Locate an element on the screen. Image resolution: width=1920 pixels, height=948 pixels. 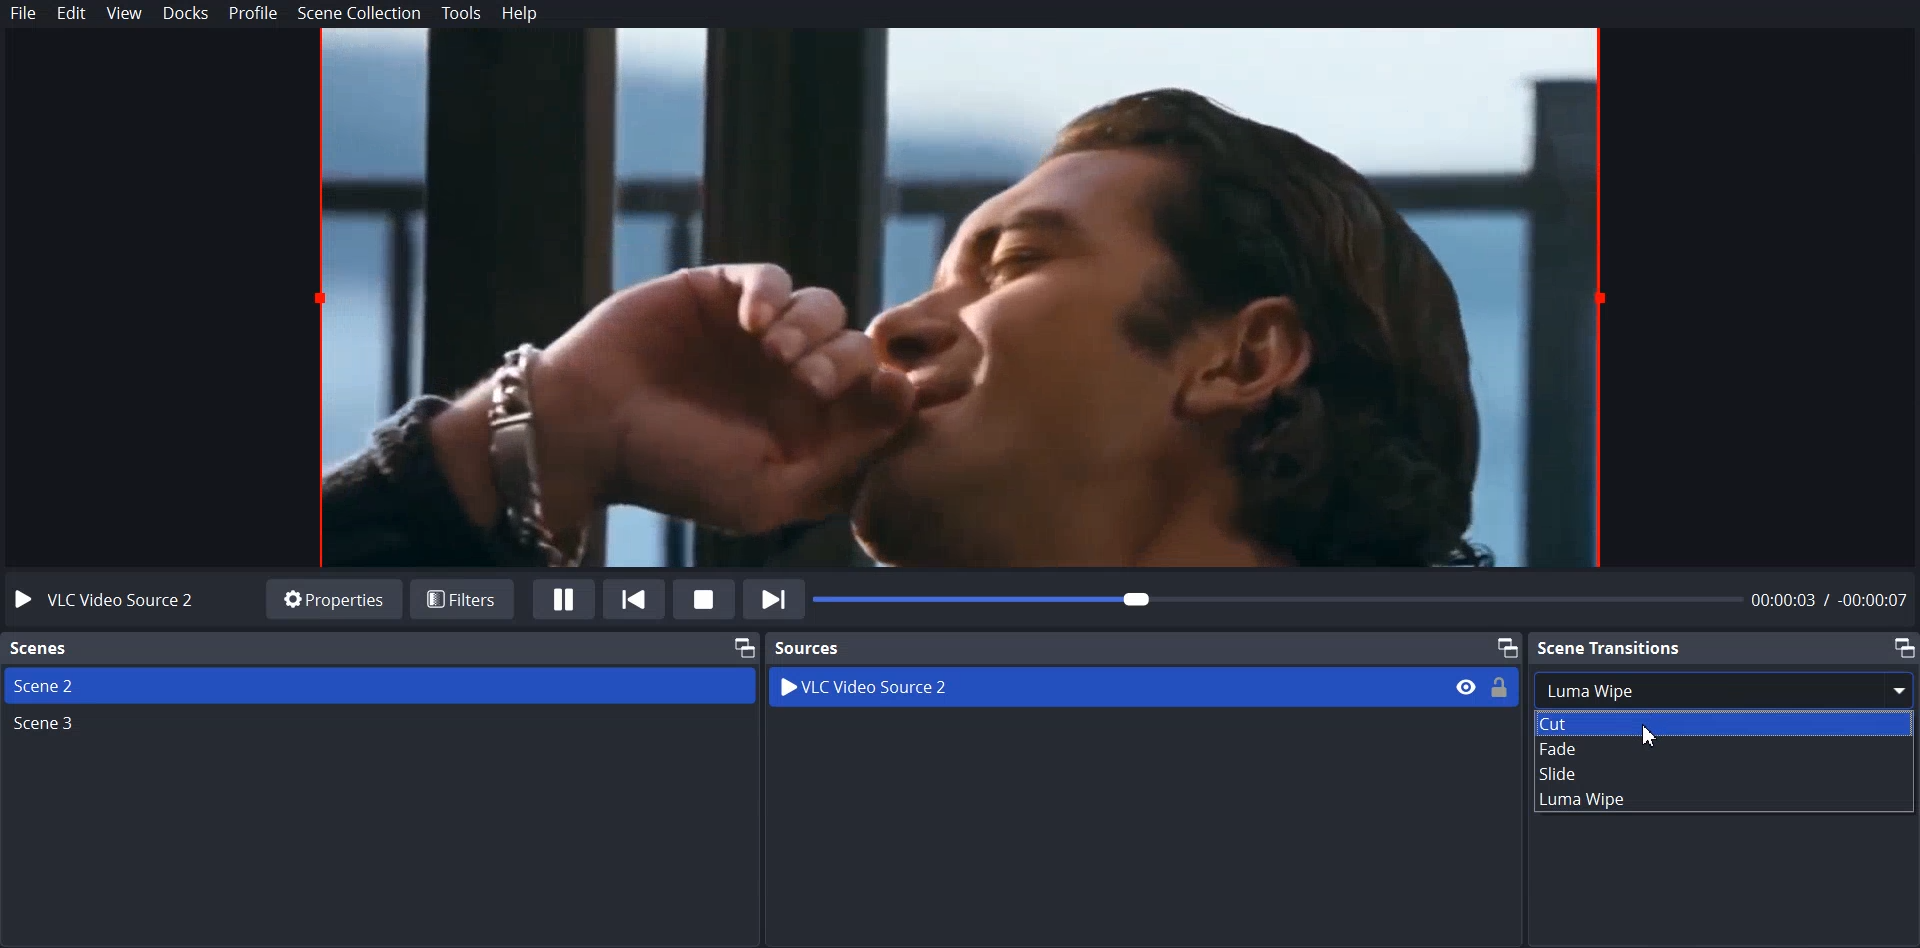
File is located at coordinates (25, 13).